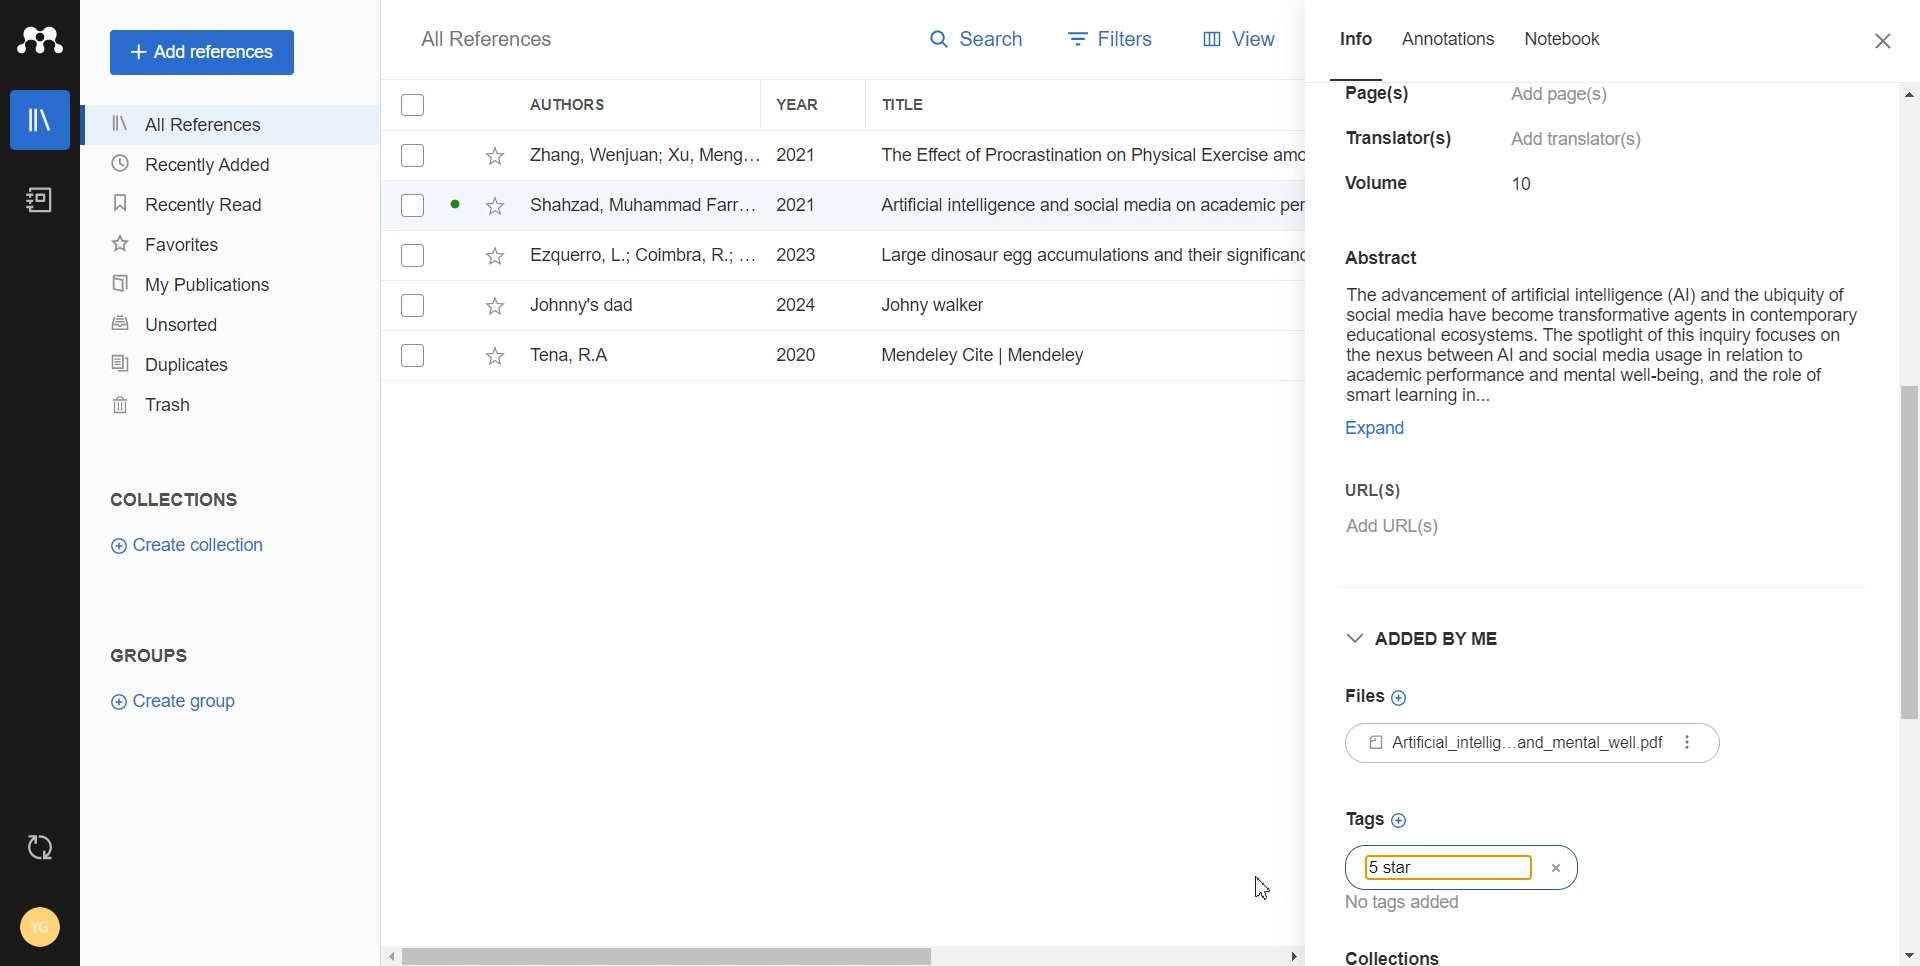 The height and width of the screenshot is (966, 1920). I want to click on File, so click(840, 357).